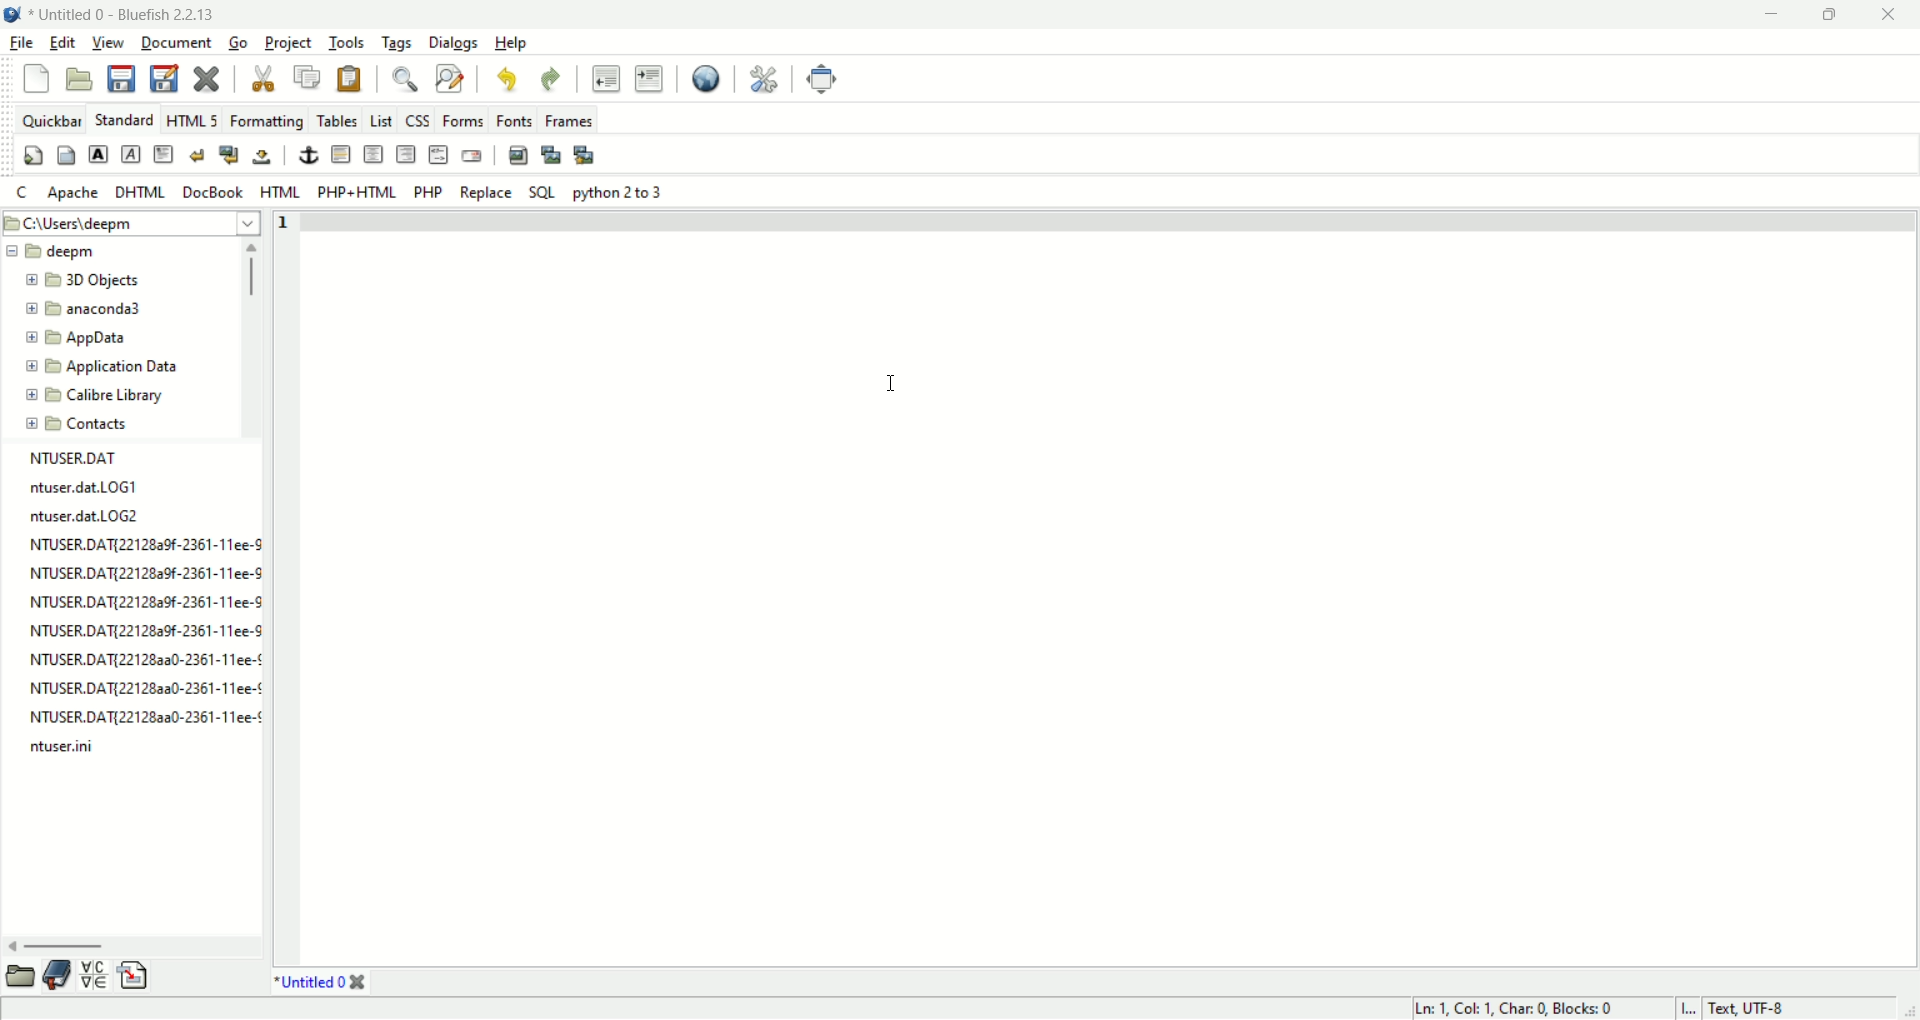 The height and width of the screenshot is (1020, 1920). Describe the element at coordinates (251, 270) in the screenshot. I see `vertical scroll bar` at that location.